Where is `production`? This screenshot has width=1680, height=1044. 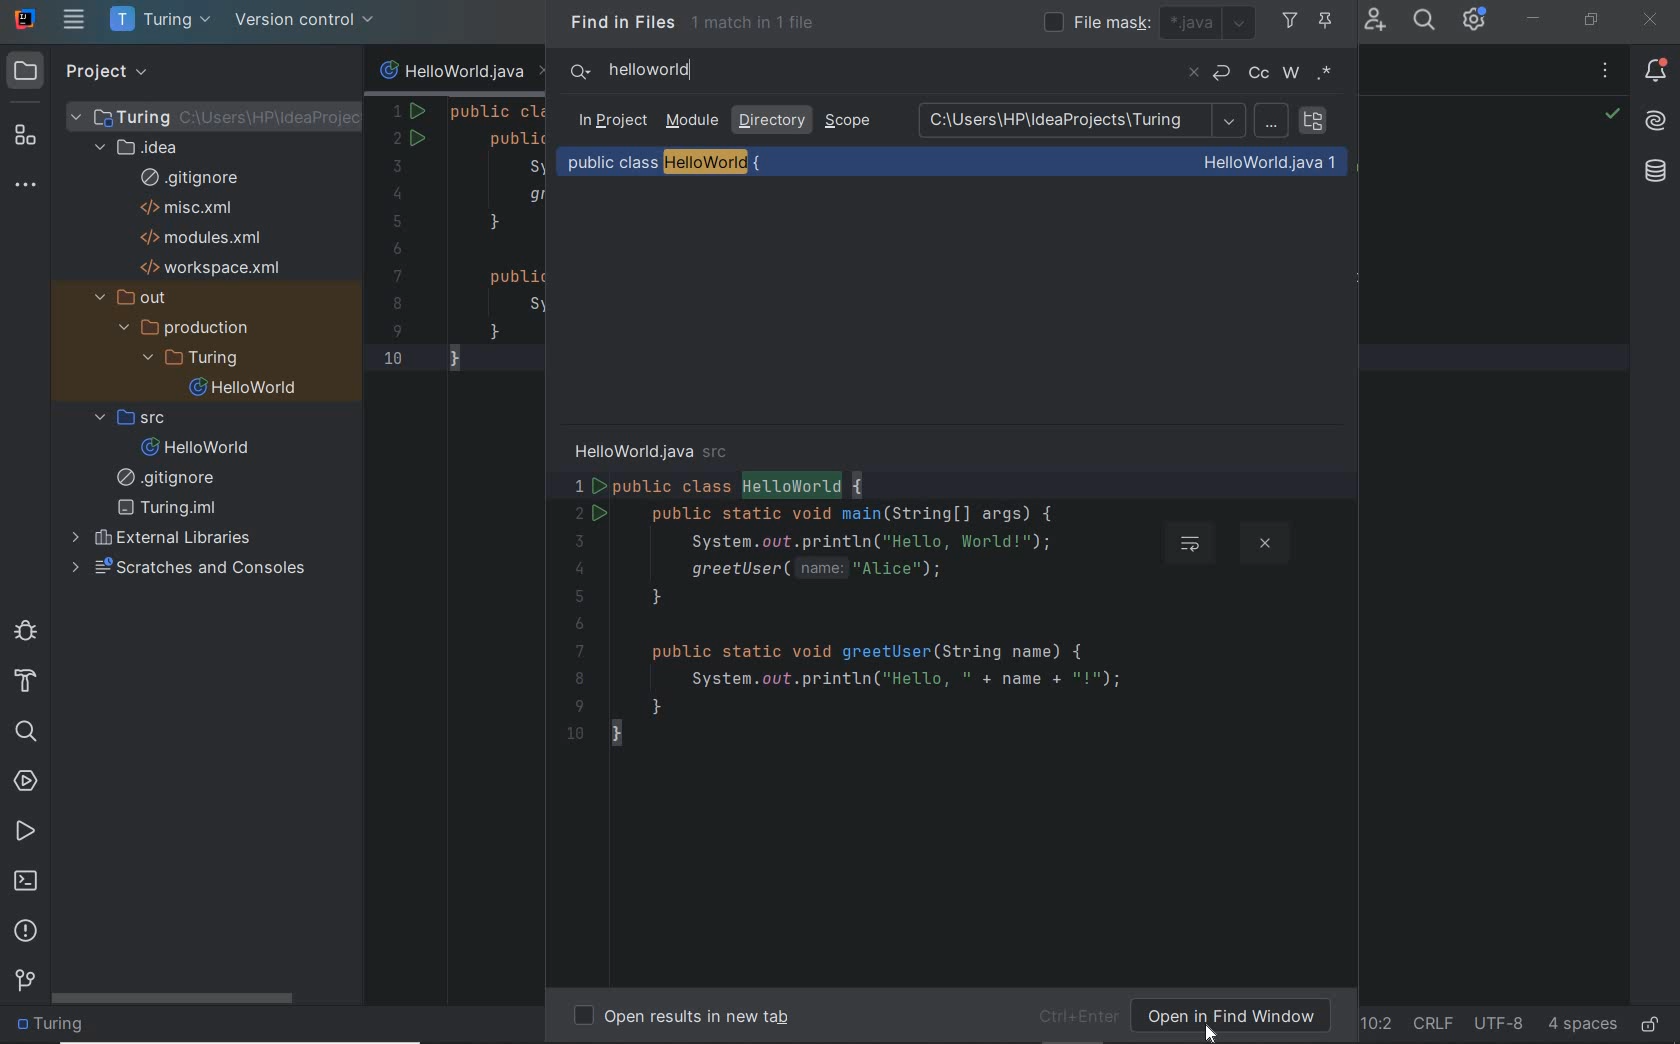 production is located at coordinates (191, 329).